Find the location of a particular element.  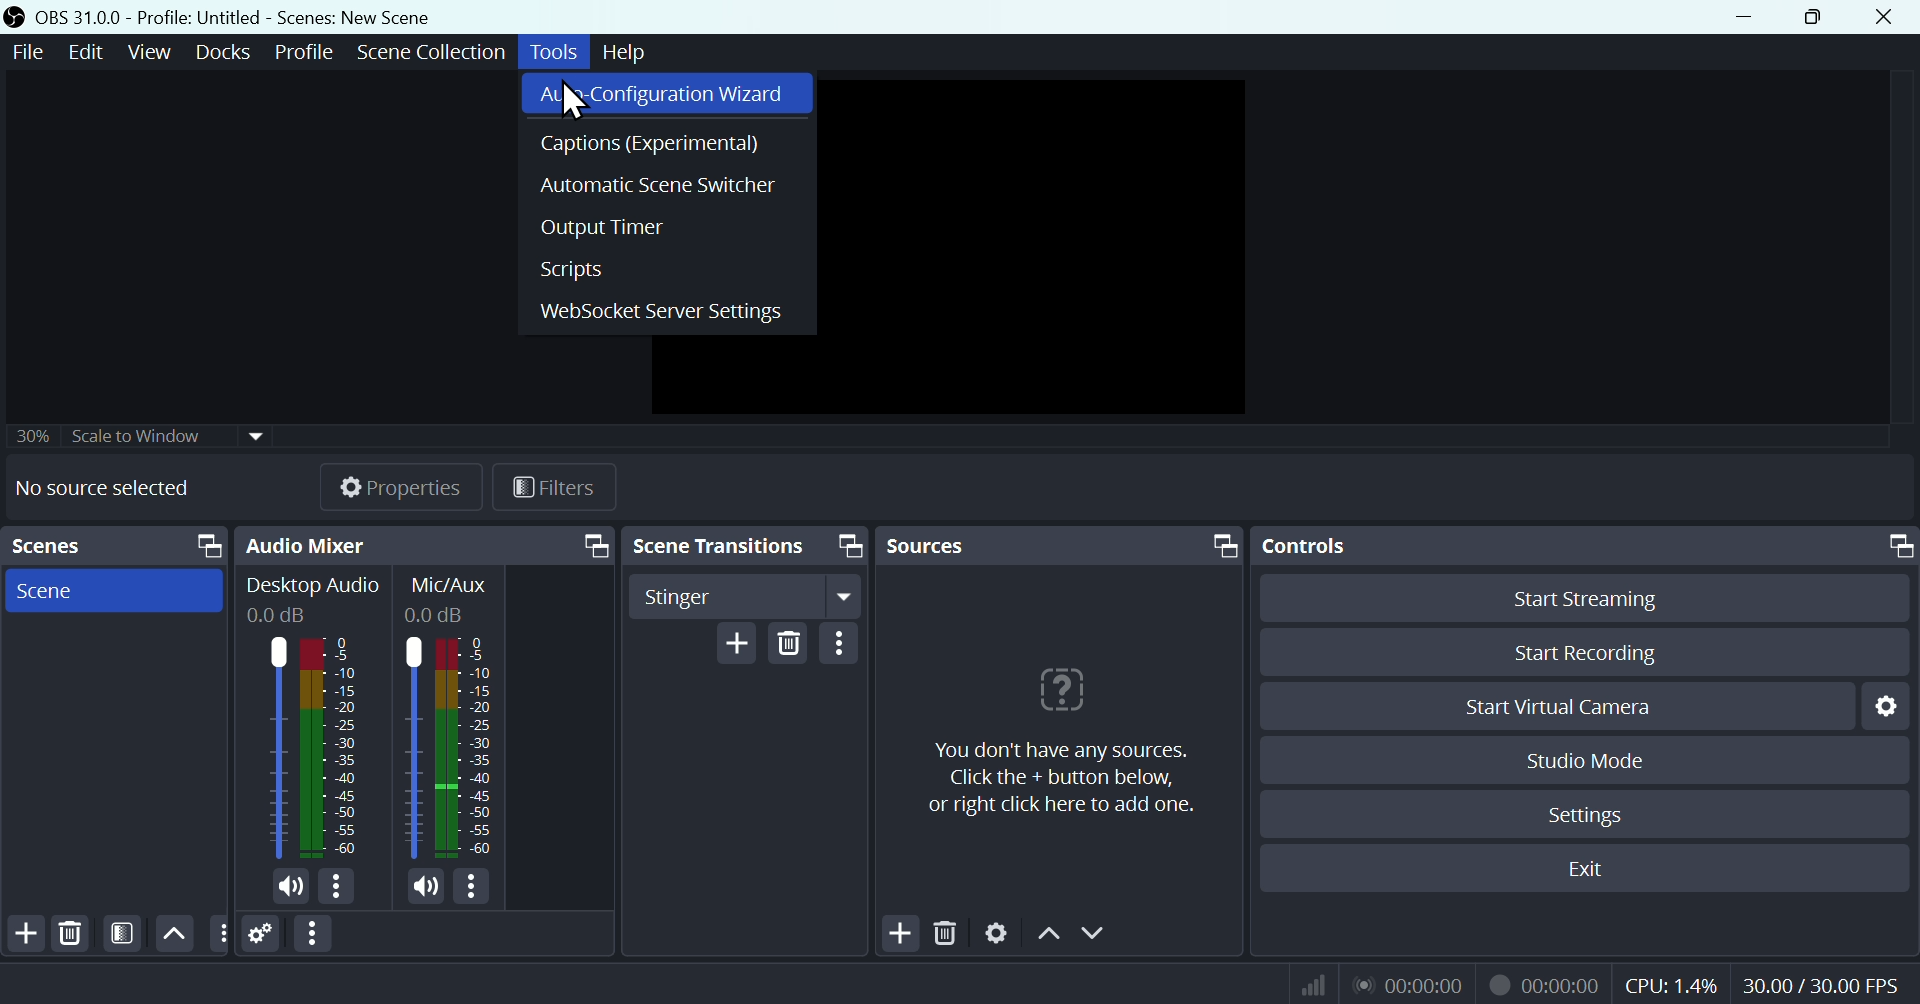

Option is located at coordinates (315, 934).